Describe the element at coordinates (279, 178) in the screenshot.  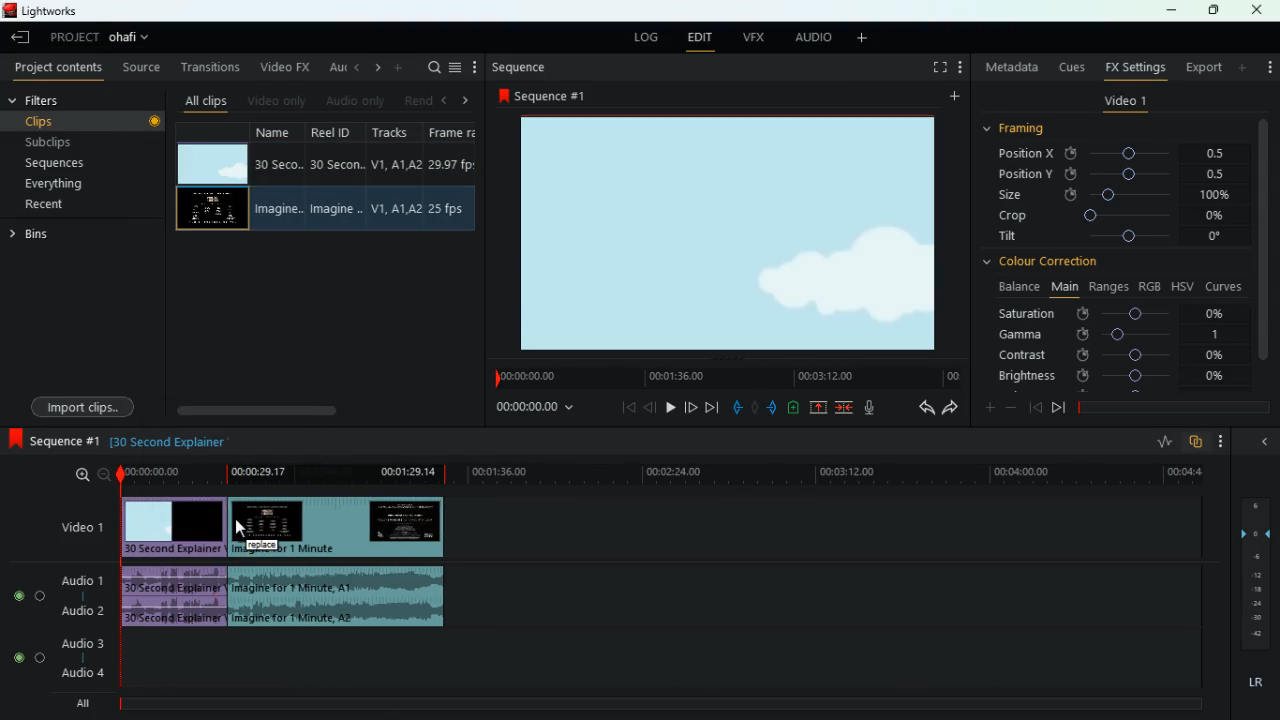
I see `name` at that location.